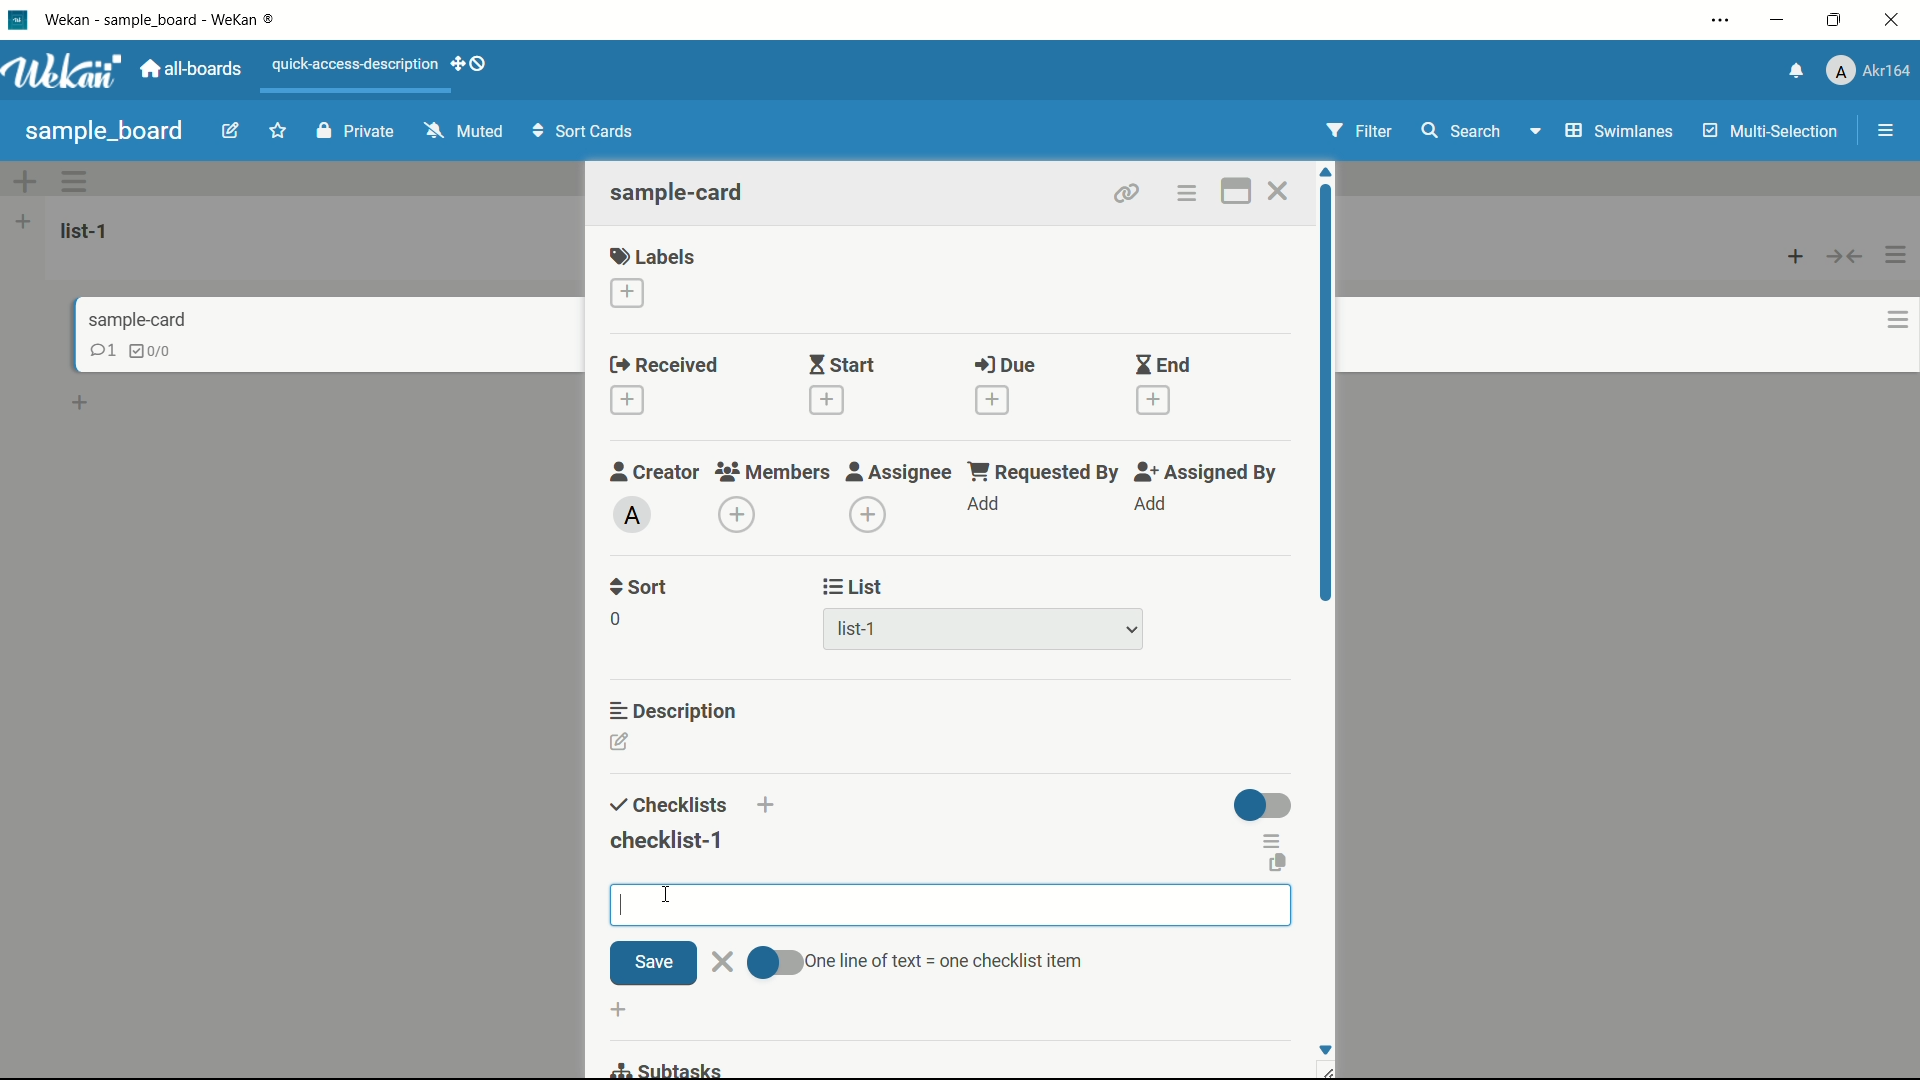  I want to click on Filter, so click(1360, 133).